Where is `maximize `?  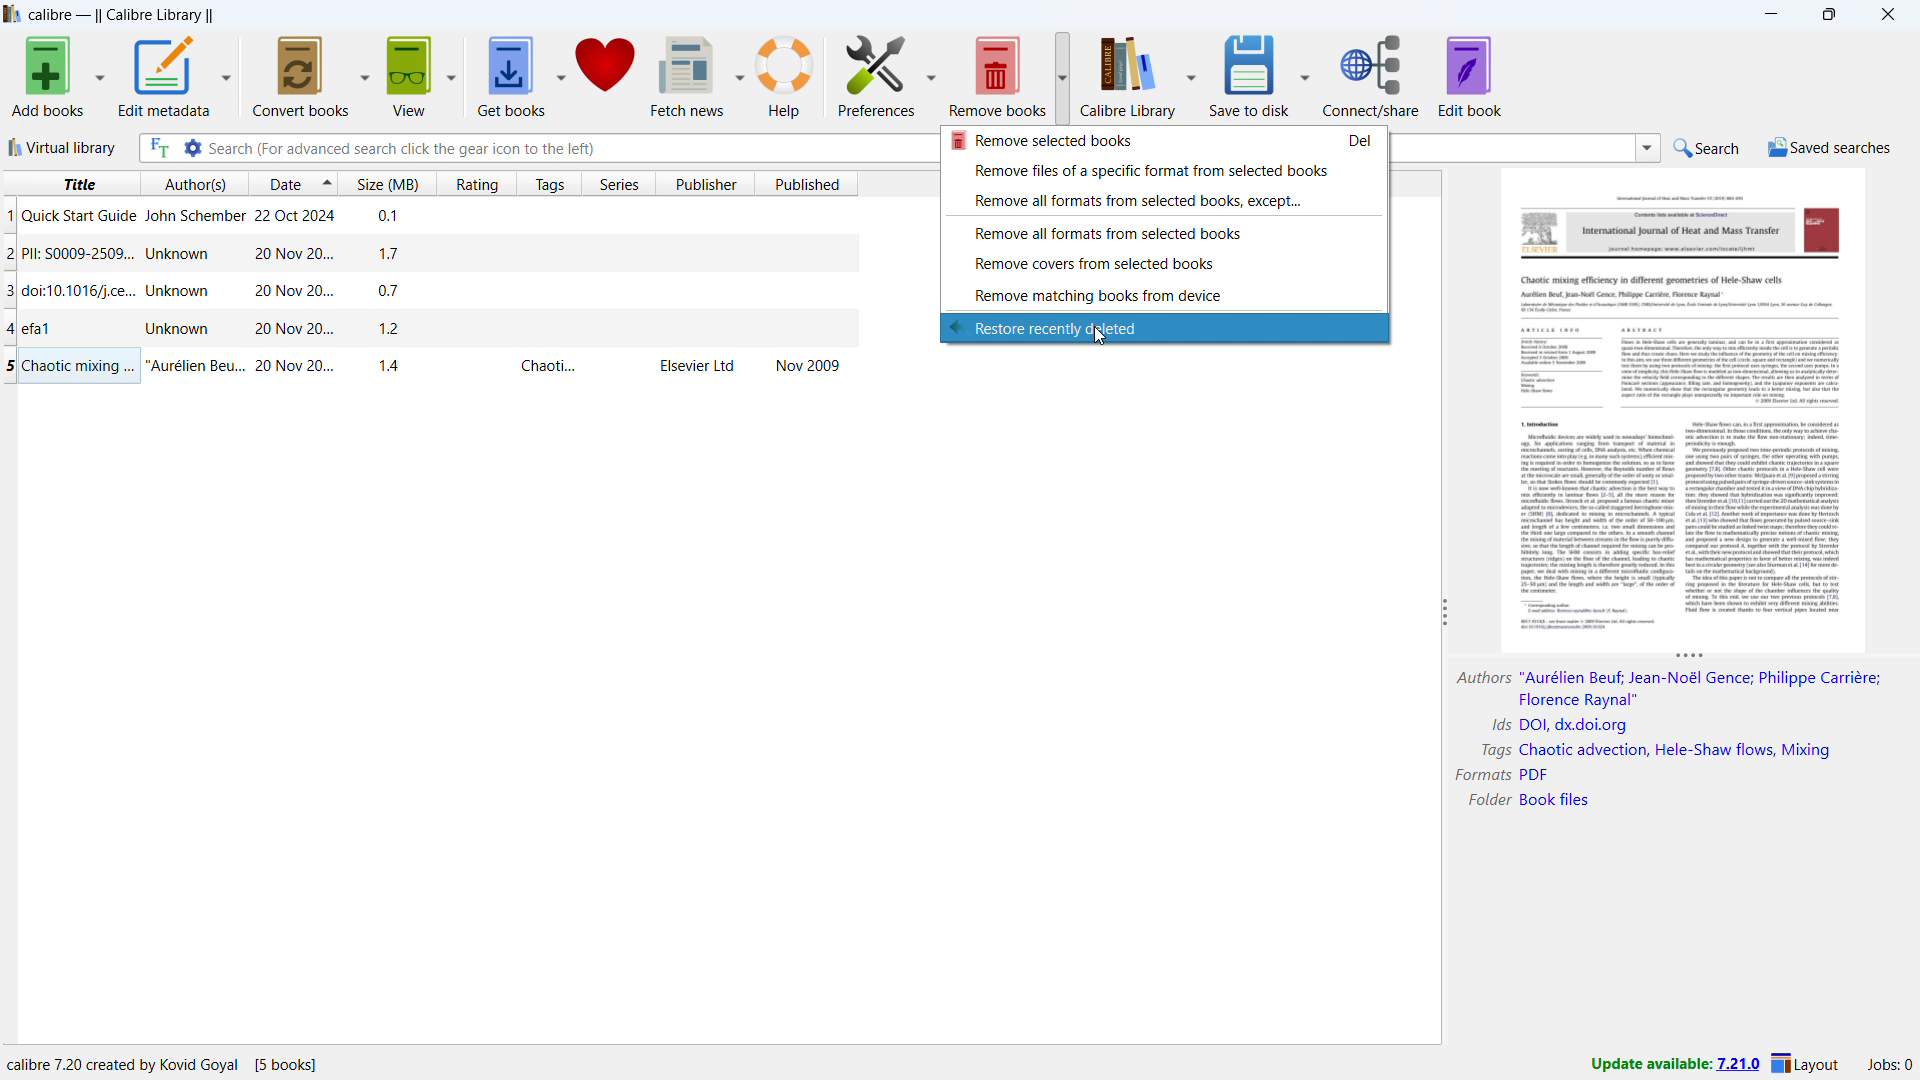 maximize  is located at coordinates (1829, 14).